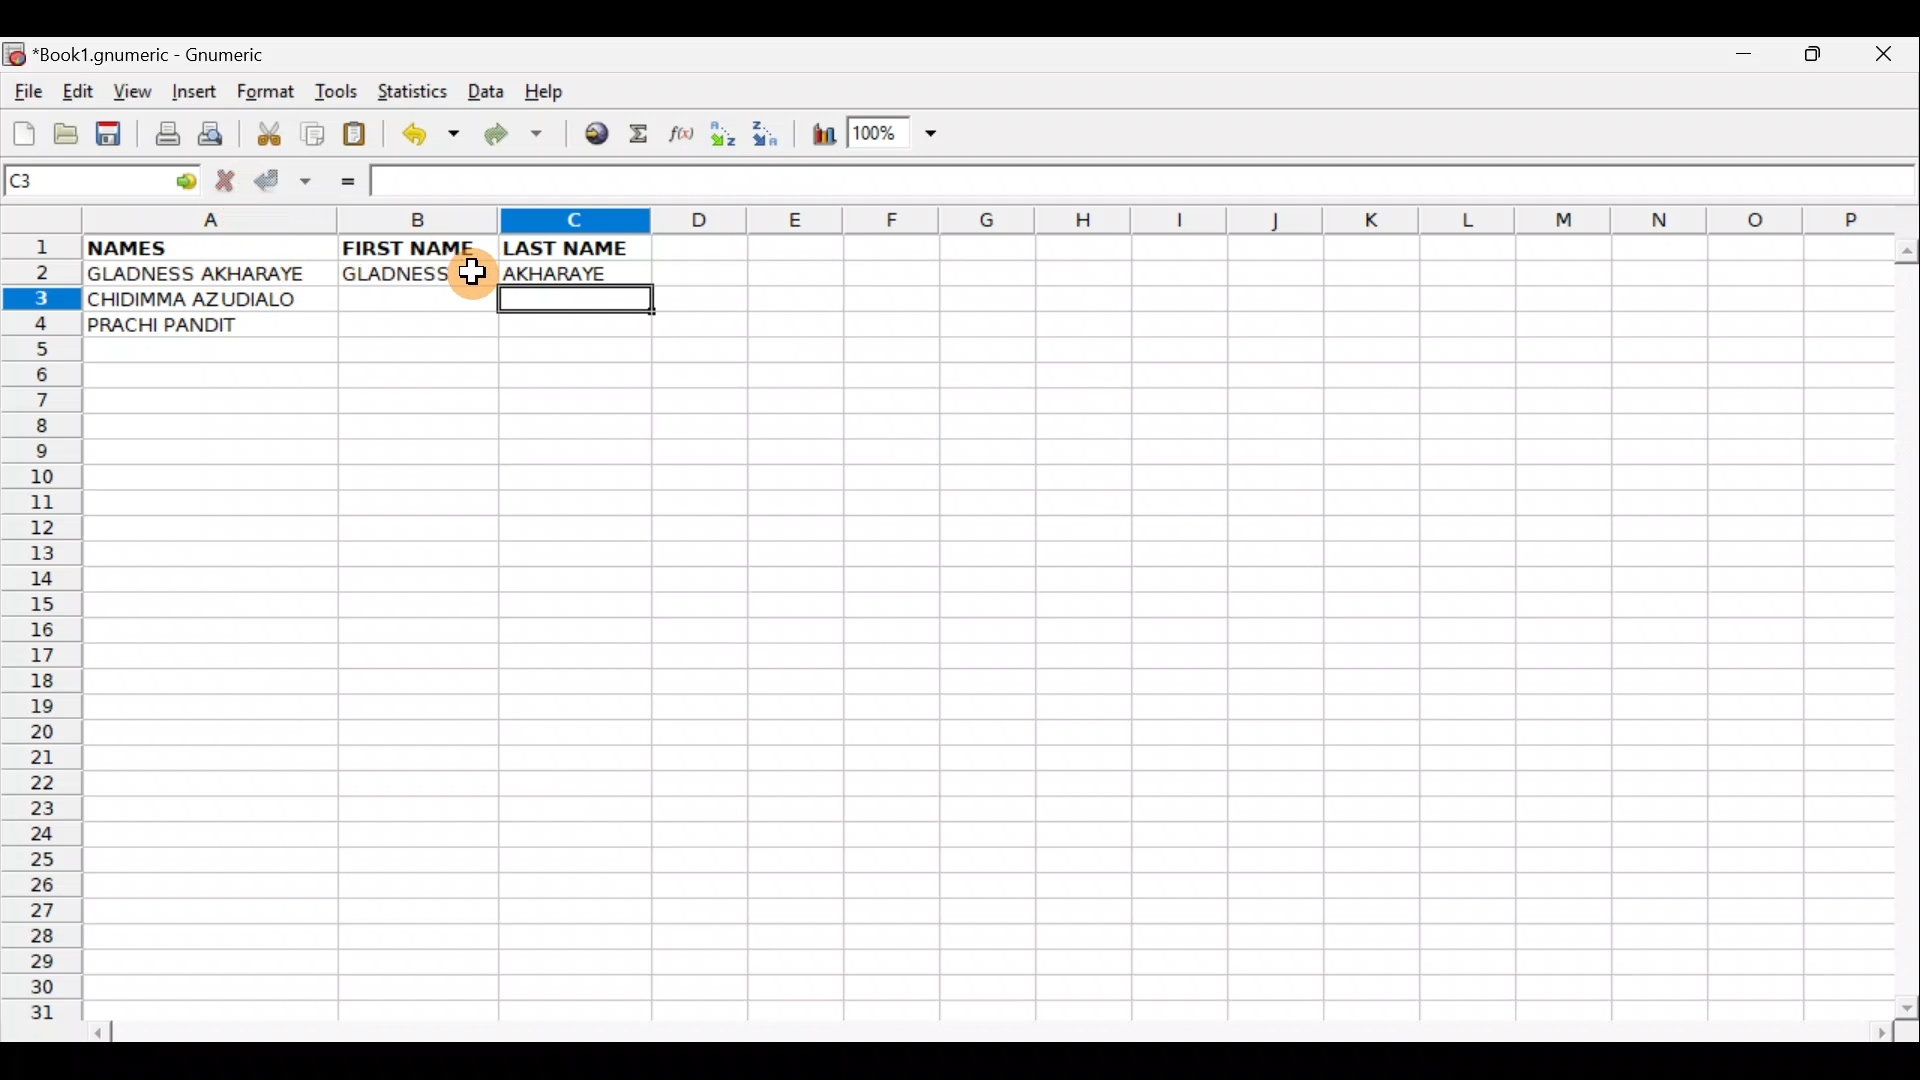  What do you see at coordinates (211, 138) in the screenshot?
I see `Print preview` at bounding box center [211, 138].